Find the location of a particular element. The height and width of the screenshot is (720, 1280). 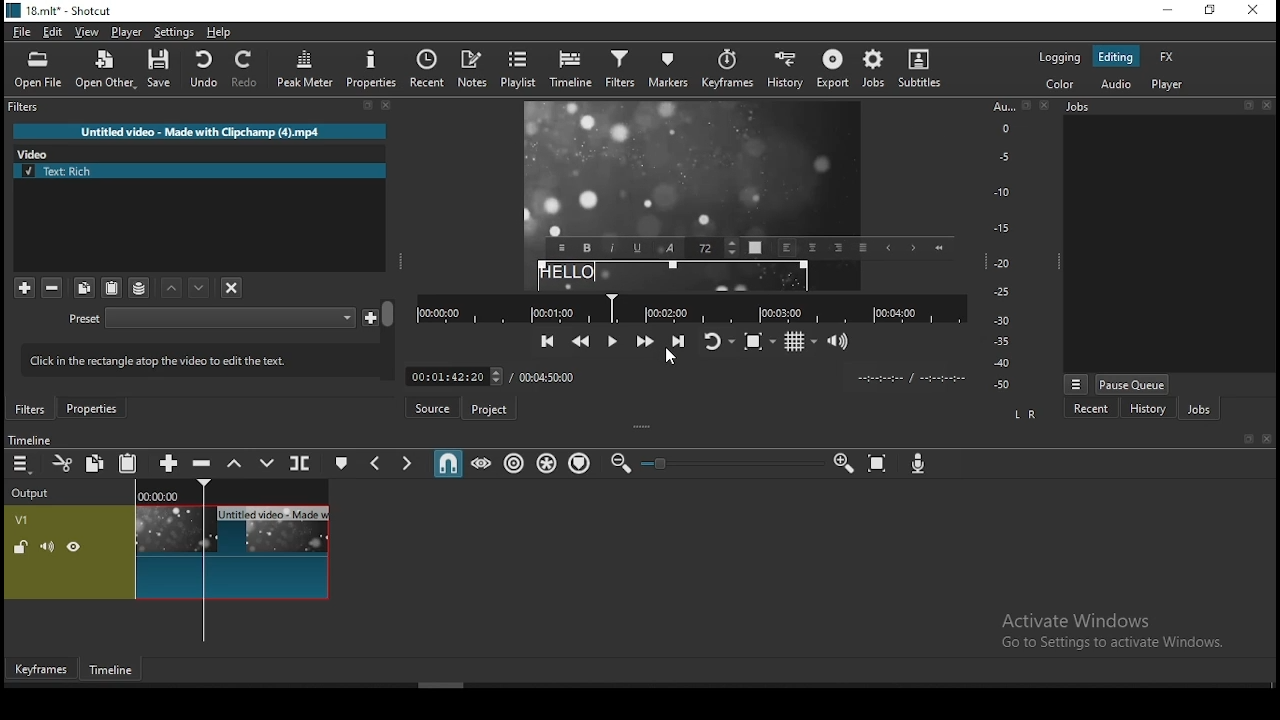

Clip Time is located at coordinates (910, 379).